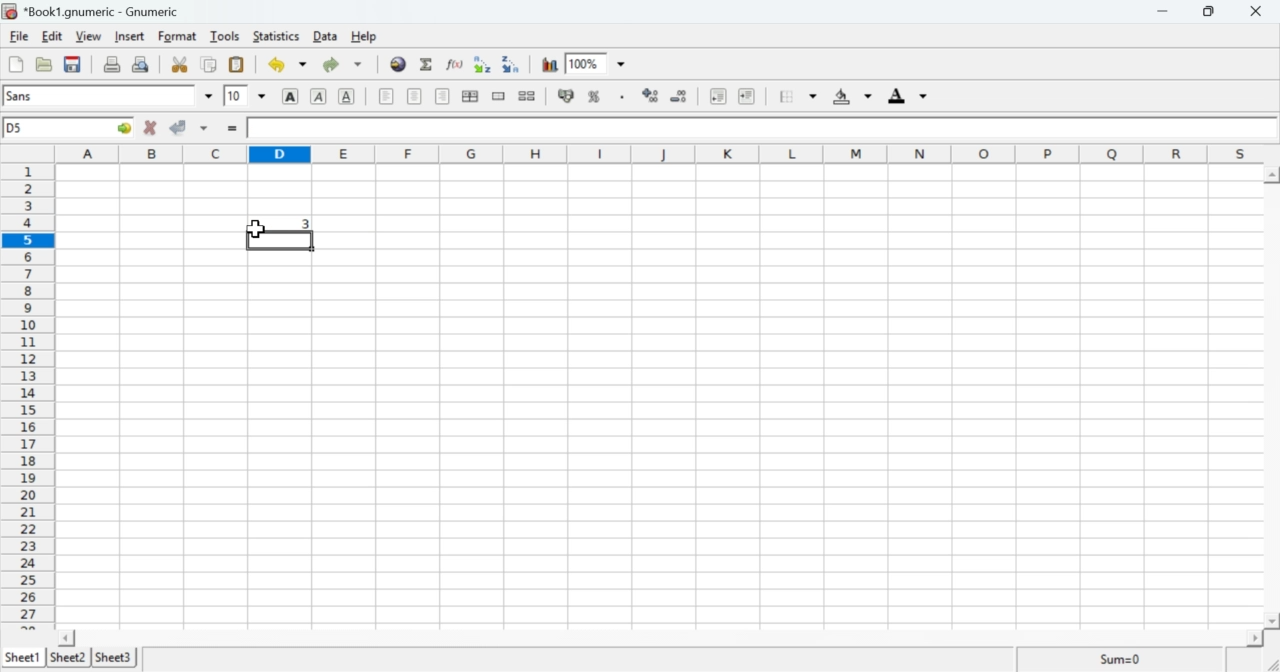 The image size is (1280, 672). What do you see at coordinates (110, 96) in the screenshot?
I see `Font Style` at bounding box center [110, 96].